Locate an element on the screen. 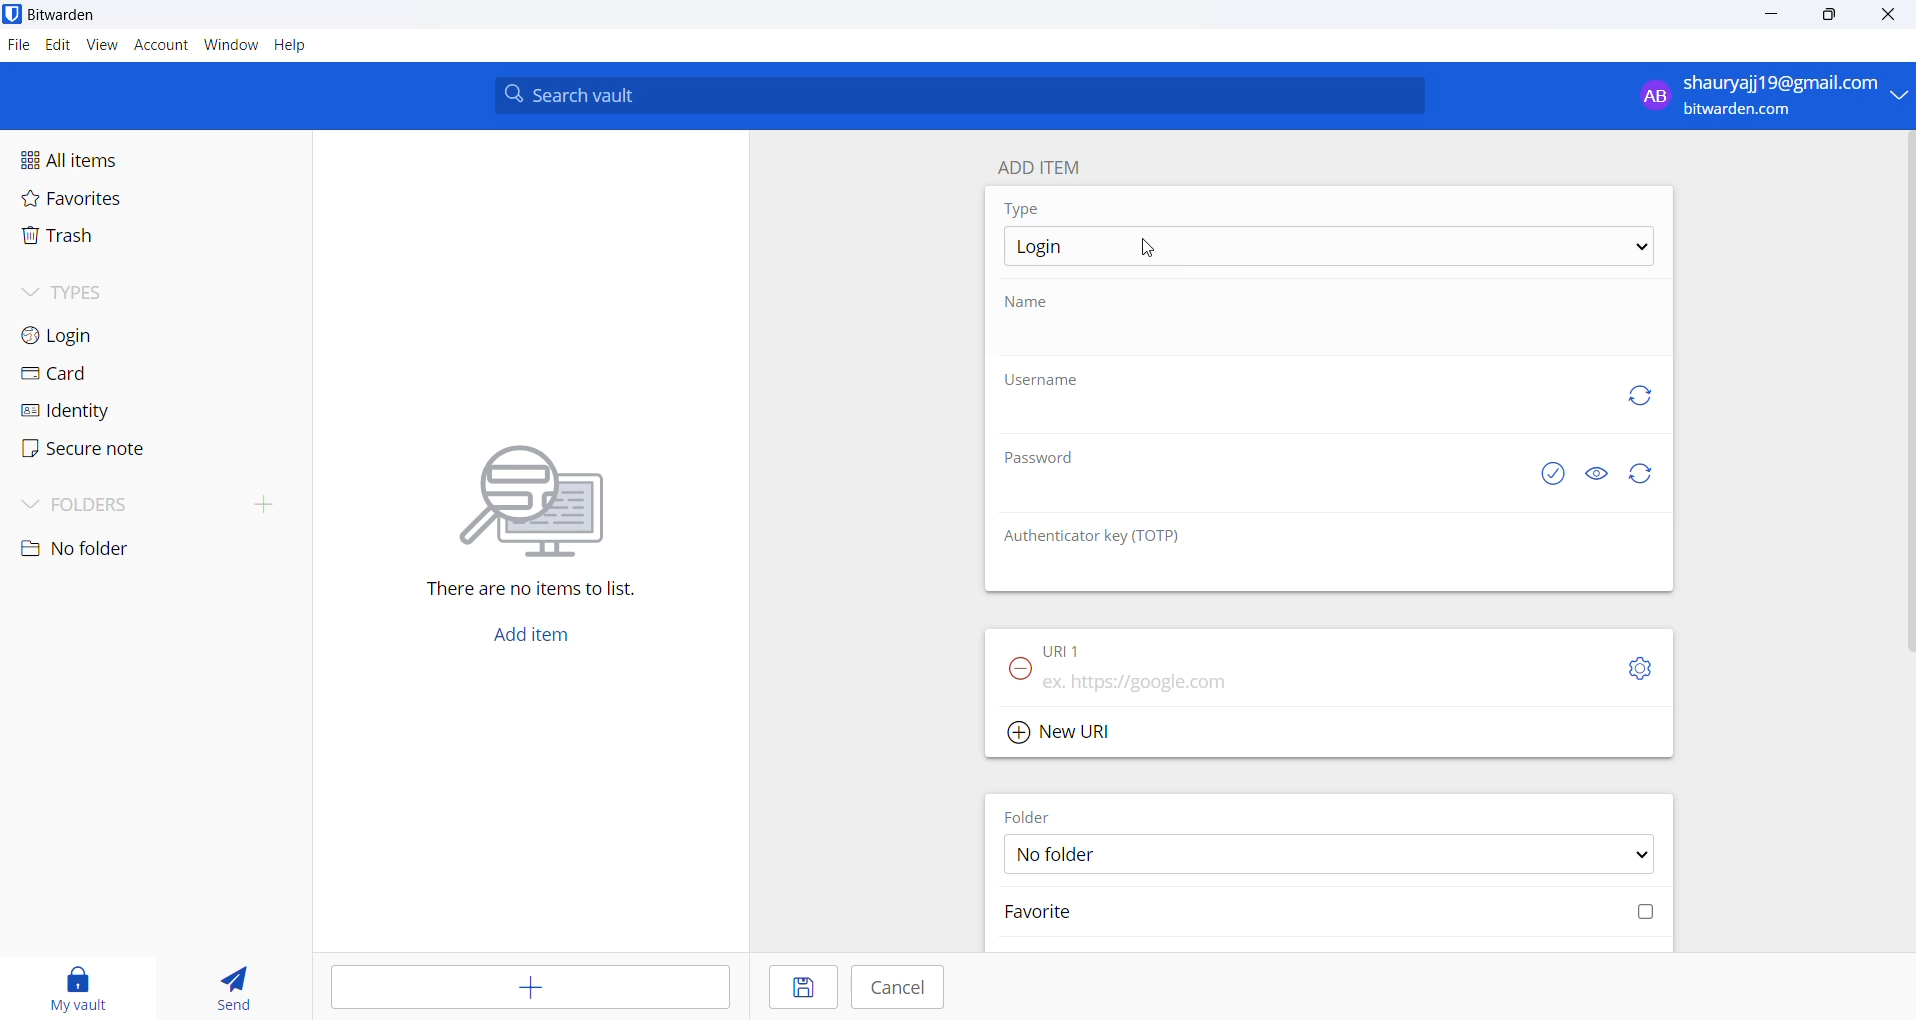 This screenshot has width=1916, height=1020. add is located at coordinates (522, 987).